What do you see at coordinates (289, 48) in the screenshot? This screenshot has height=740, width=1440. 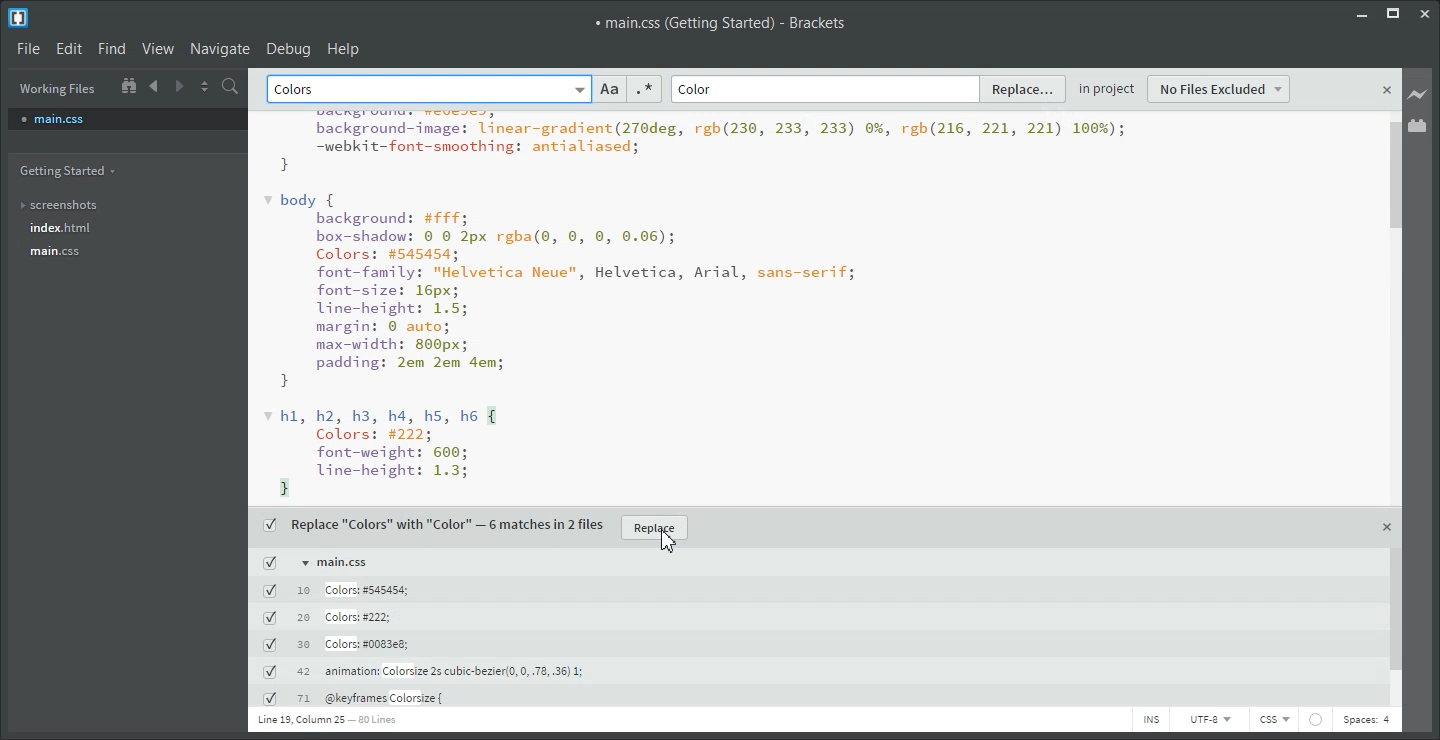 I see `Debug` at bounding box center [289, 48].